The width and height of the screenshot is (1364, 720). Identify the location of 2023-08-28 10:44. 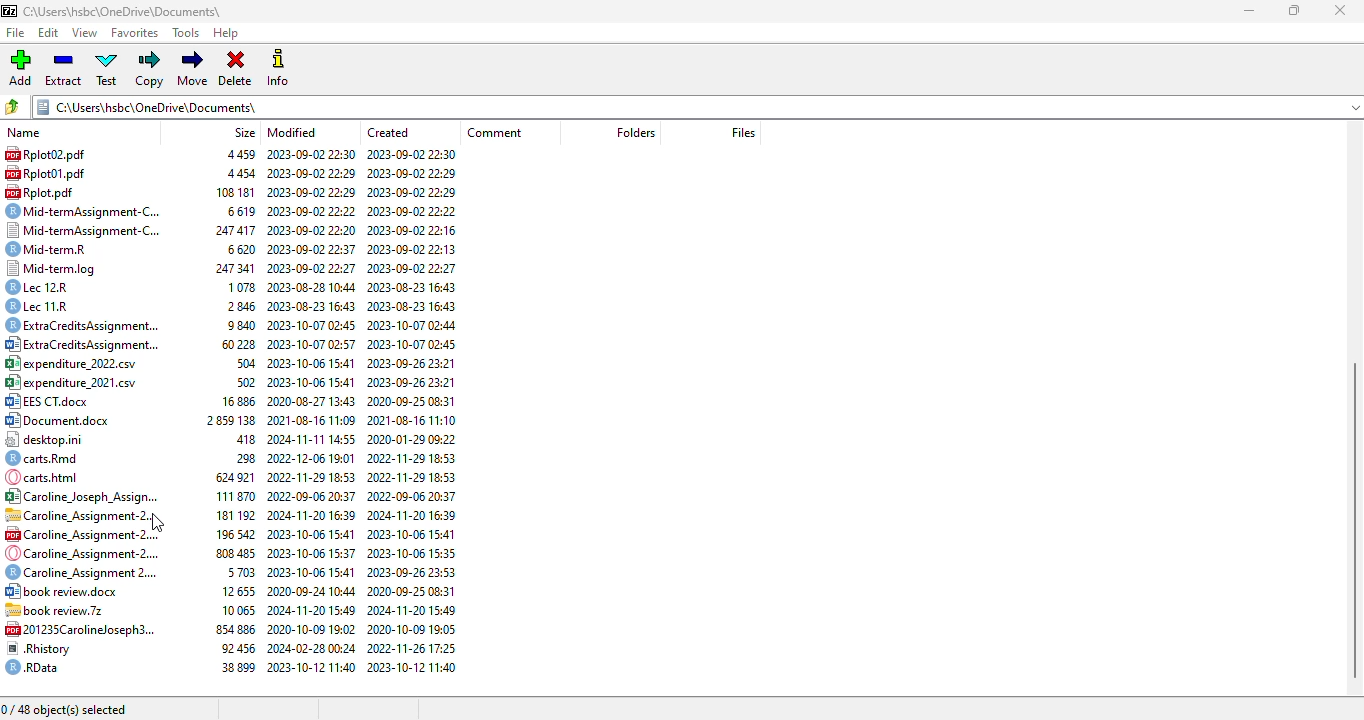
(313, 287).